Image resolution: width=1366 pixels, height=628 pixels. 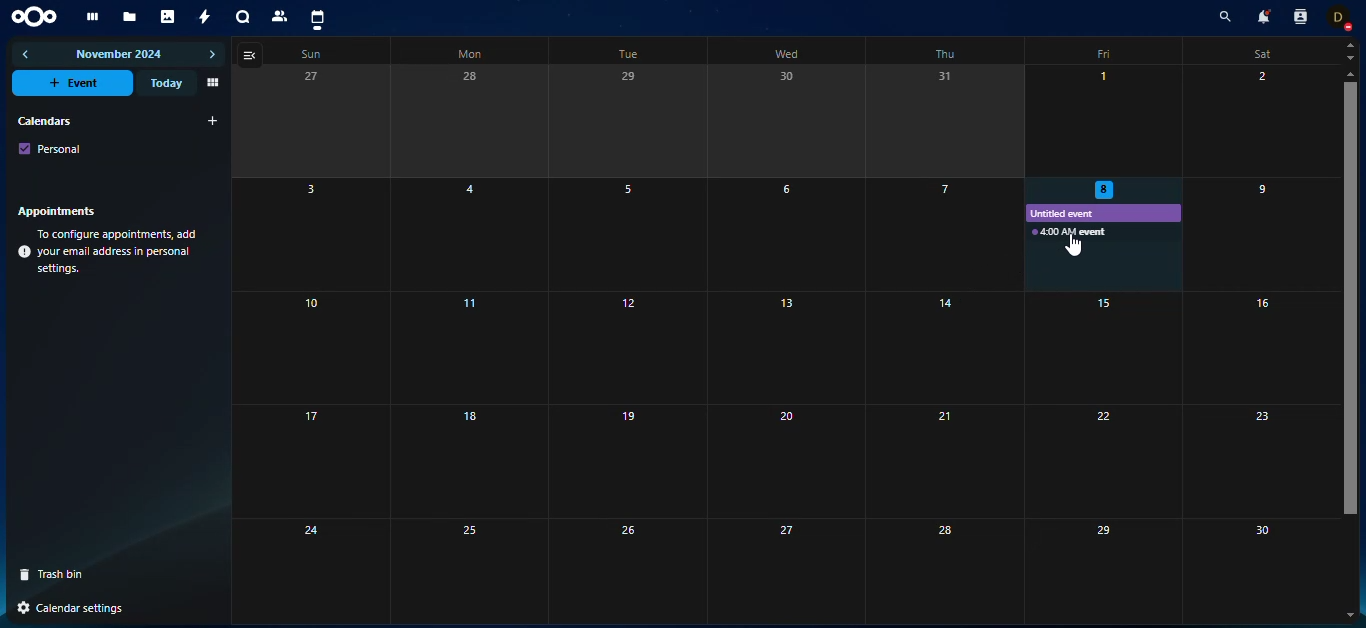 I want to click on personal, so click(x=51, y=148).